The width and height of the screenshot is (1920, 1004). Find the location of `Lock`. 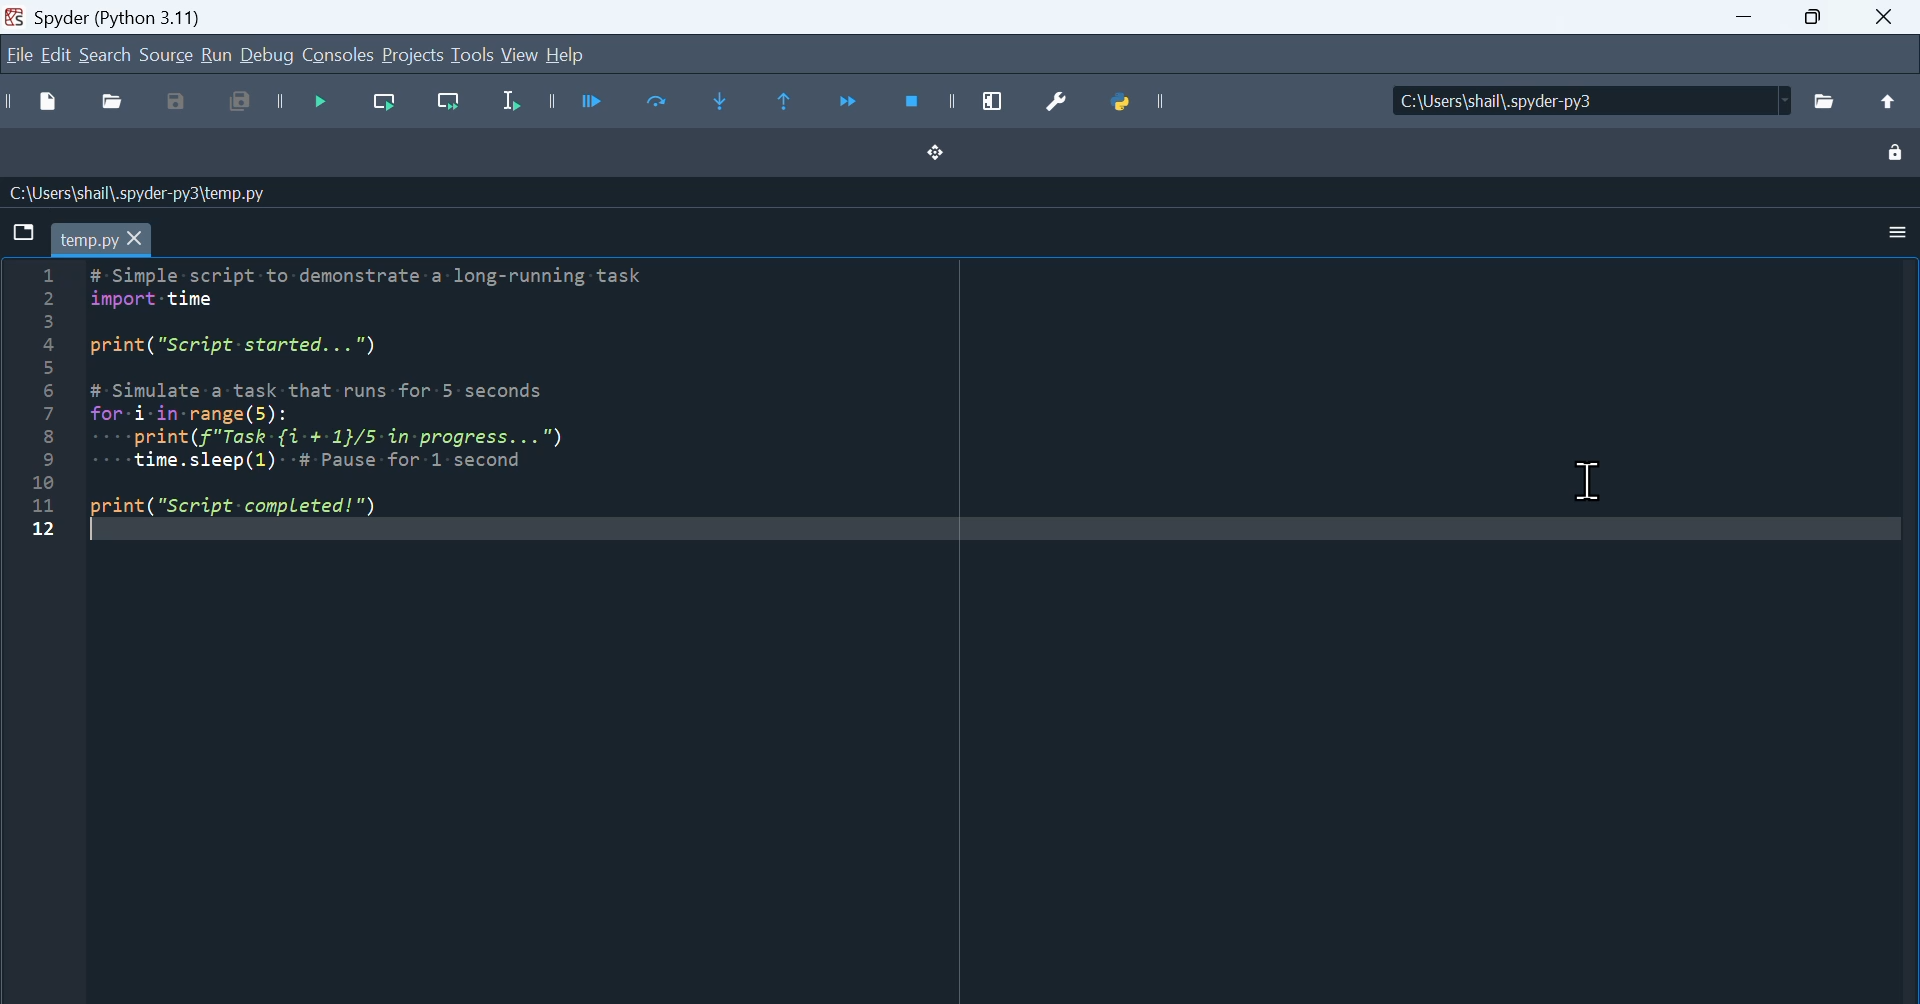

Lock is located at coordinates (1894, 152).